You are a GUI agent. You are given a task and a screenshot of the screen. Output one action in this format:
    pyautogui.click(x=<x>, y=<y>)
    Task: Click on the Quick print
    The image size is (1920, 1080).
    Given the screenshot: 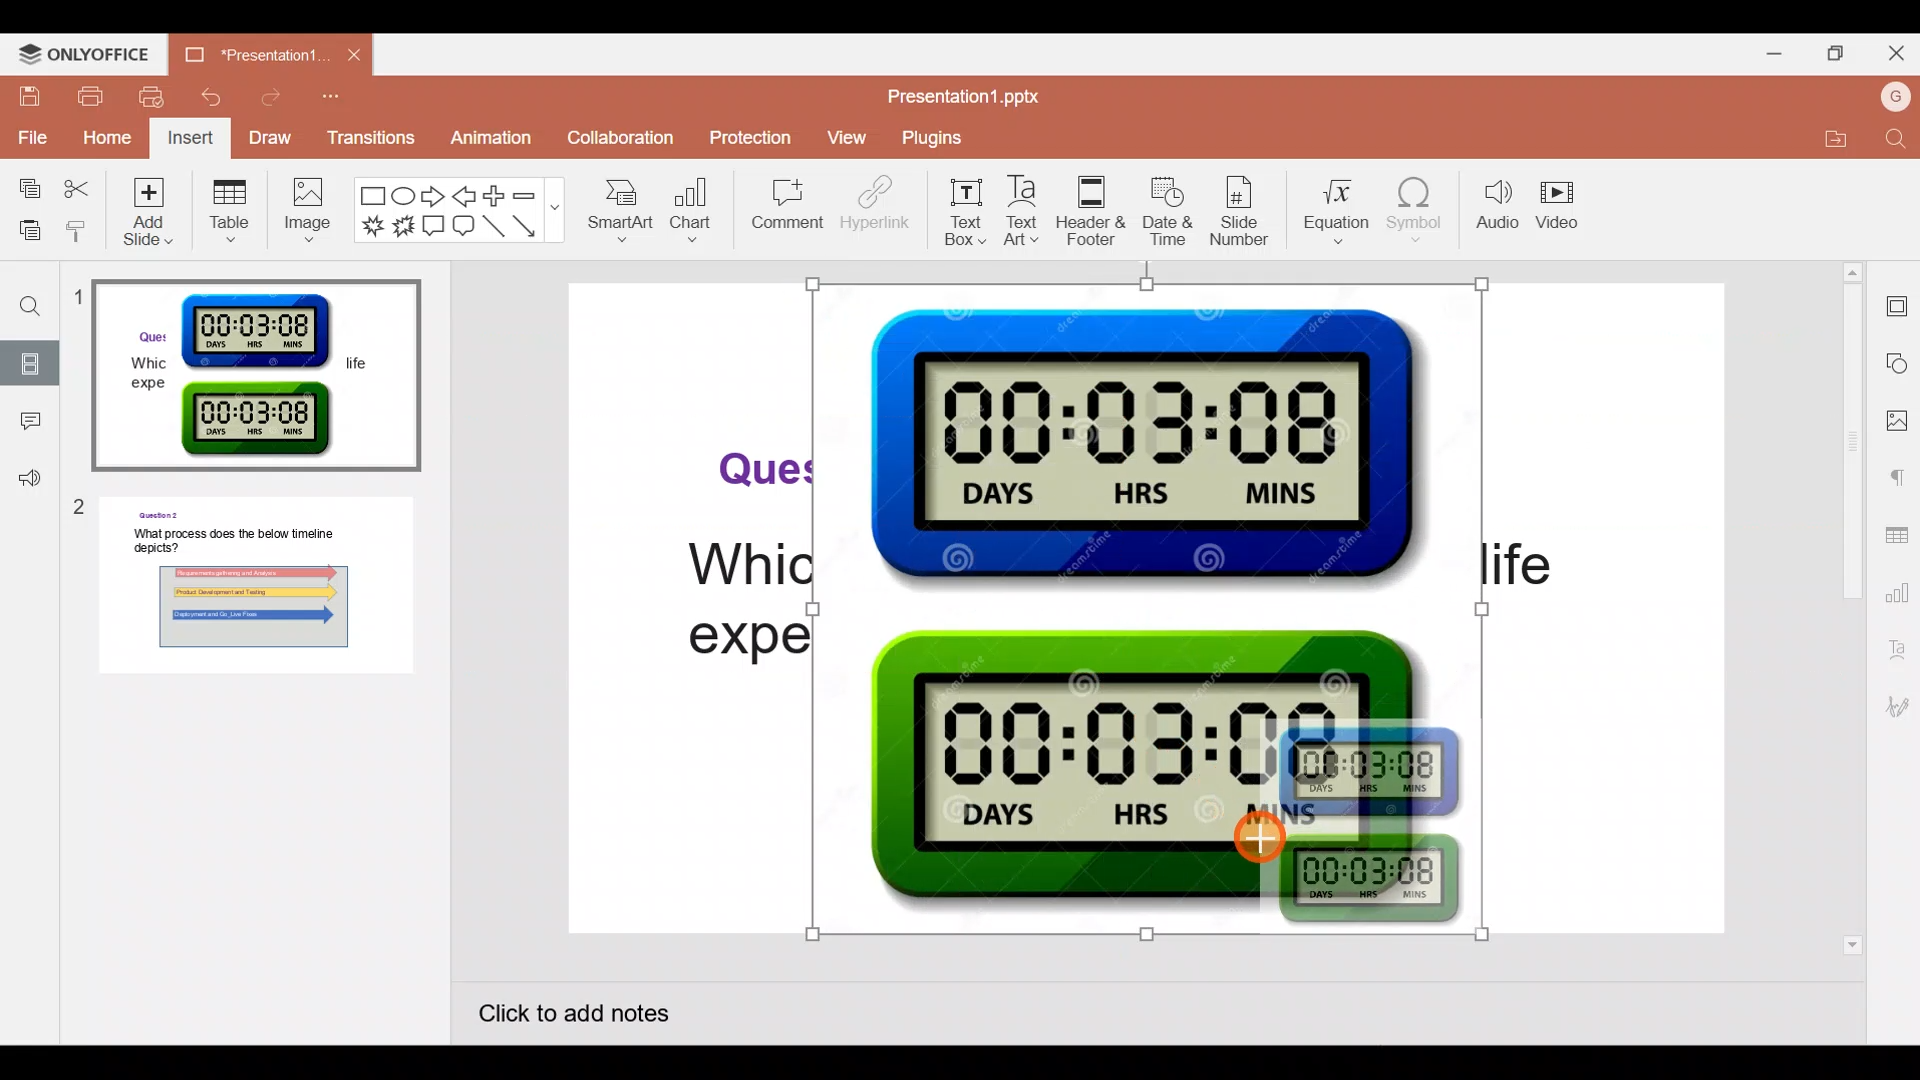 What is the action you would take?
    pyautogui.click(x=155, y=98)
    